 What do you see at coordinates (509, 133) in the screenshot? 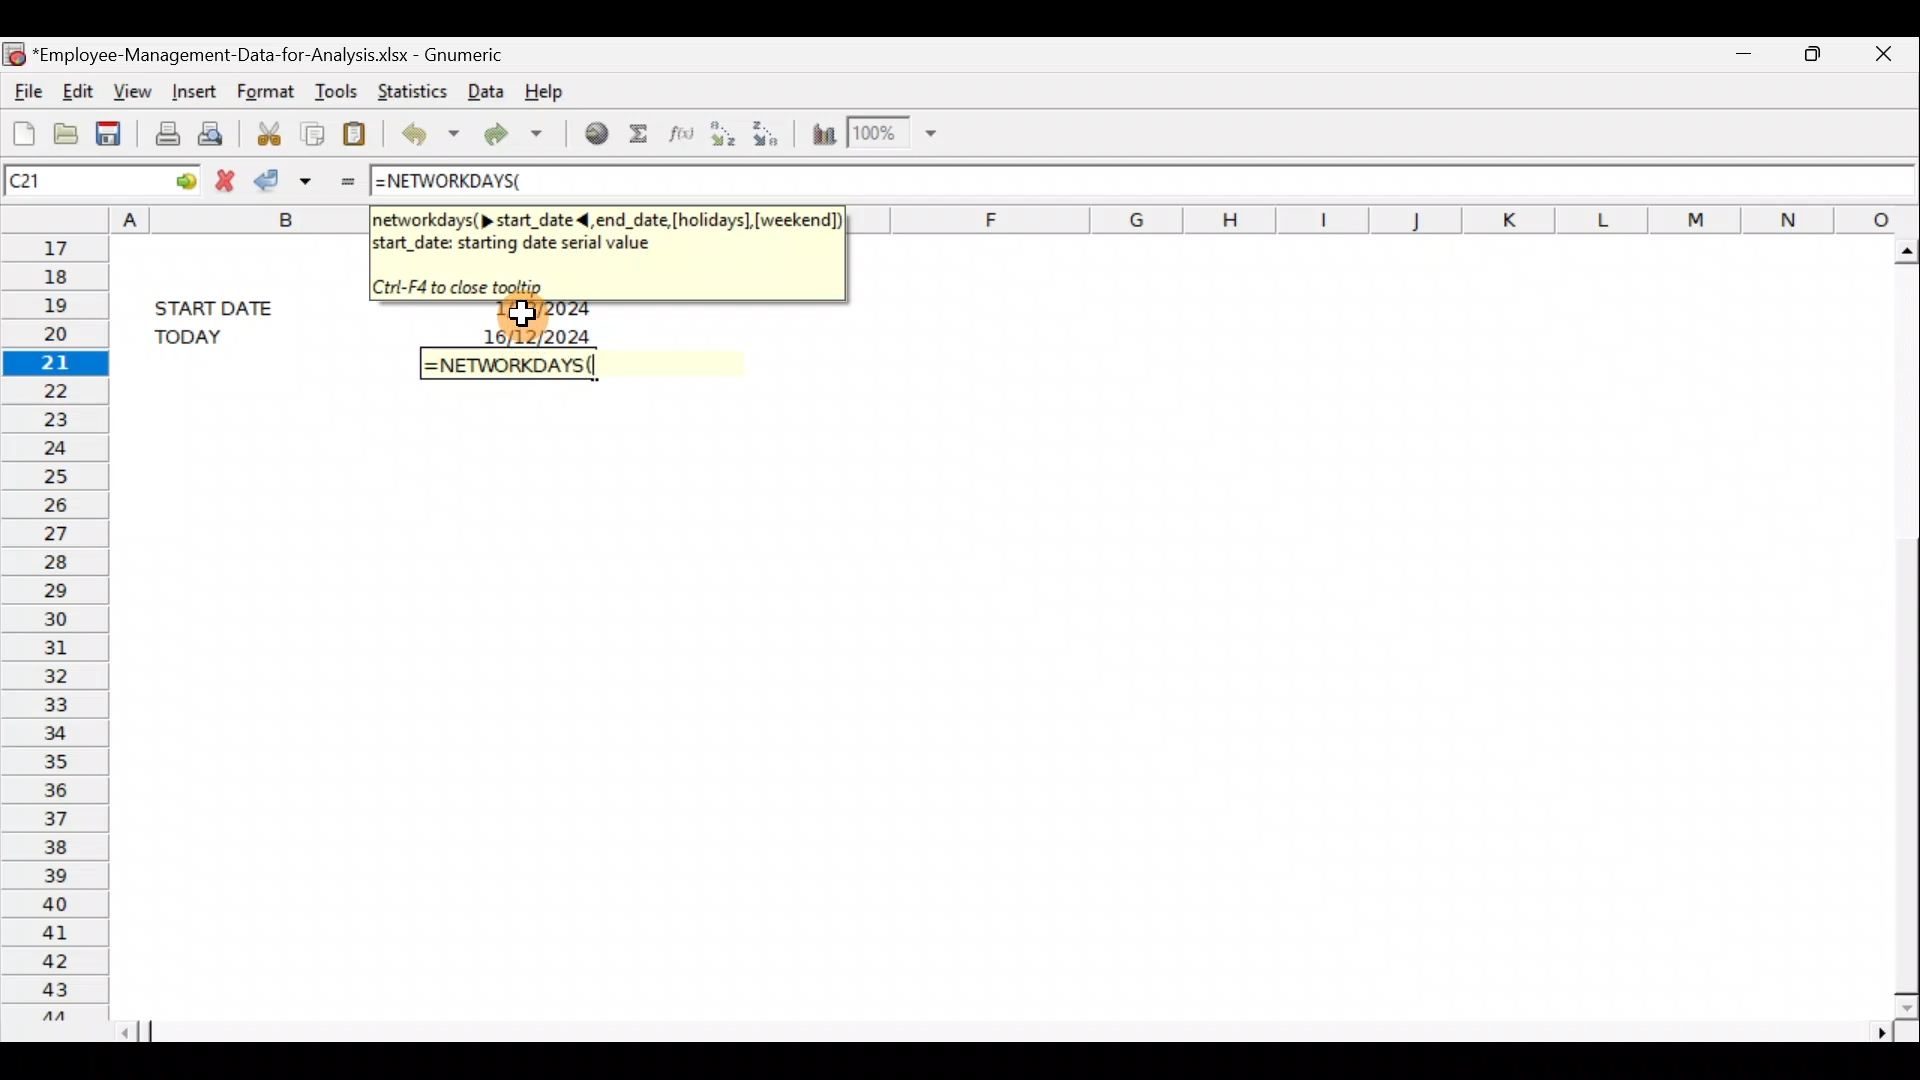
I see `Redo undone action` at bounding box center [509, 133].